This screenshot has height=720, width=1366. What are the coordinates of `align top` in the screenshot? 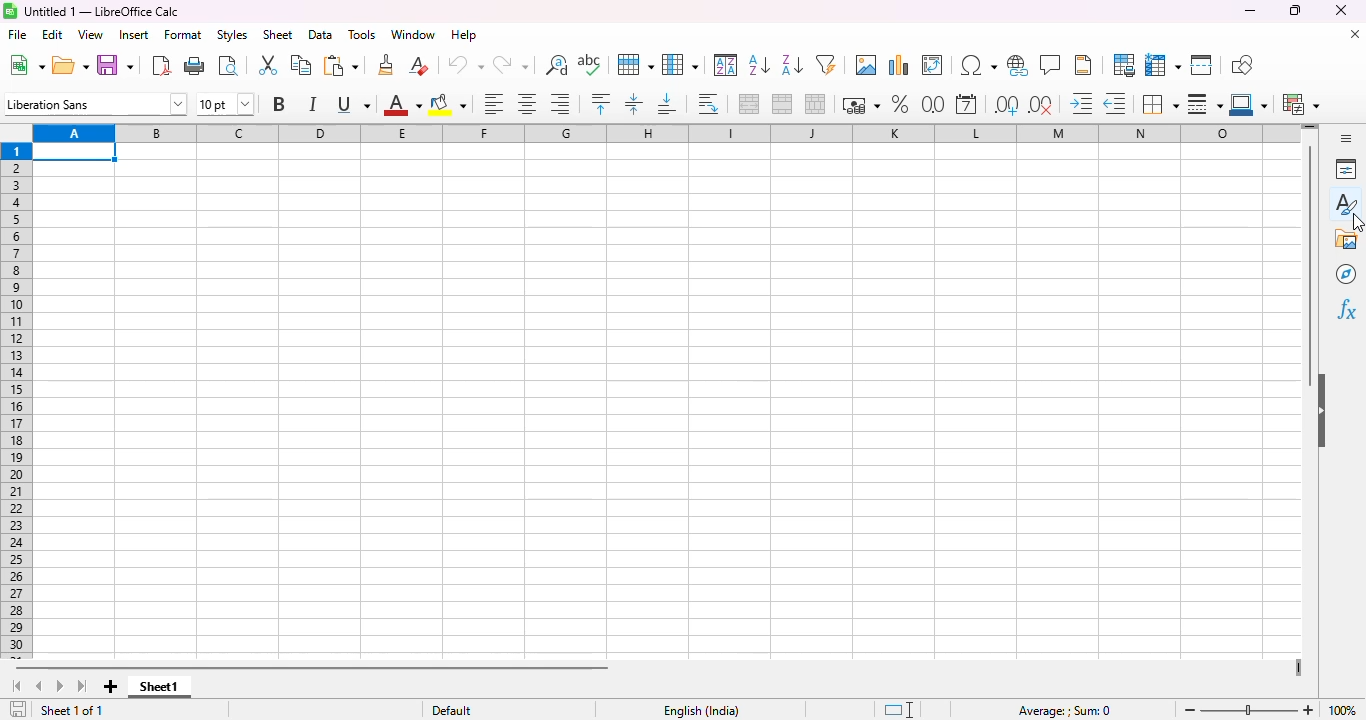 It's located at (600, 103).